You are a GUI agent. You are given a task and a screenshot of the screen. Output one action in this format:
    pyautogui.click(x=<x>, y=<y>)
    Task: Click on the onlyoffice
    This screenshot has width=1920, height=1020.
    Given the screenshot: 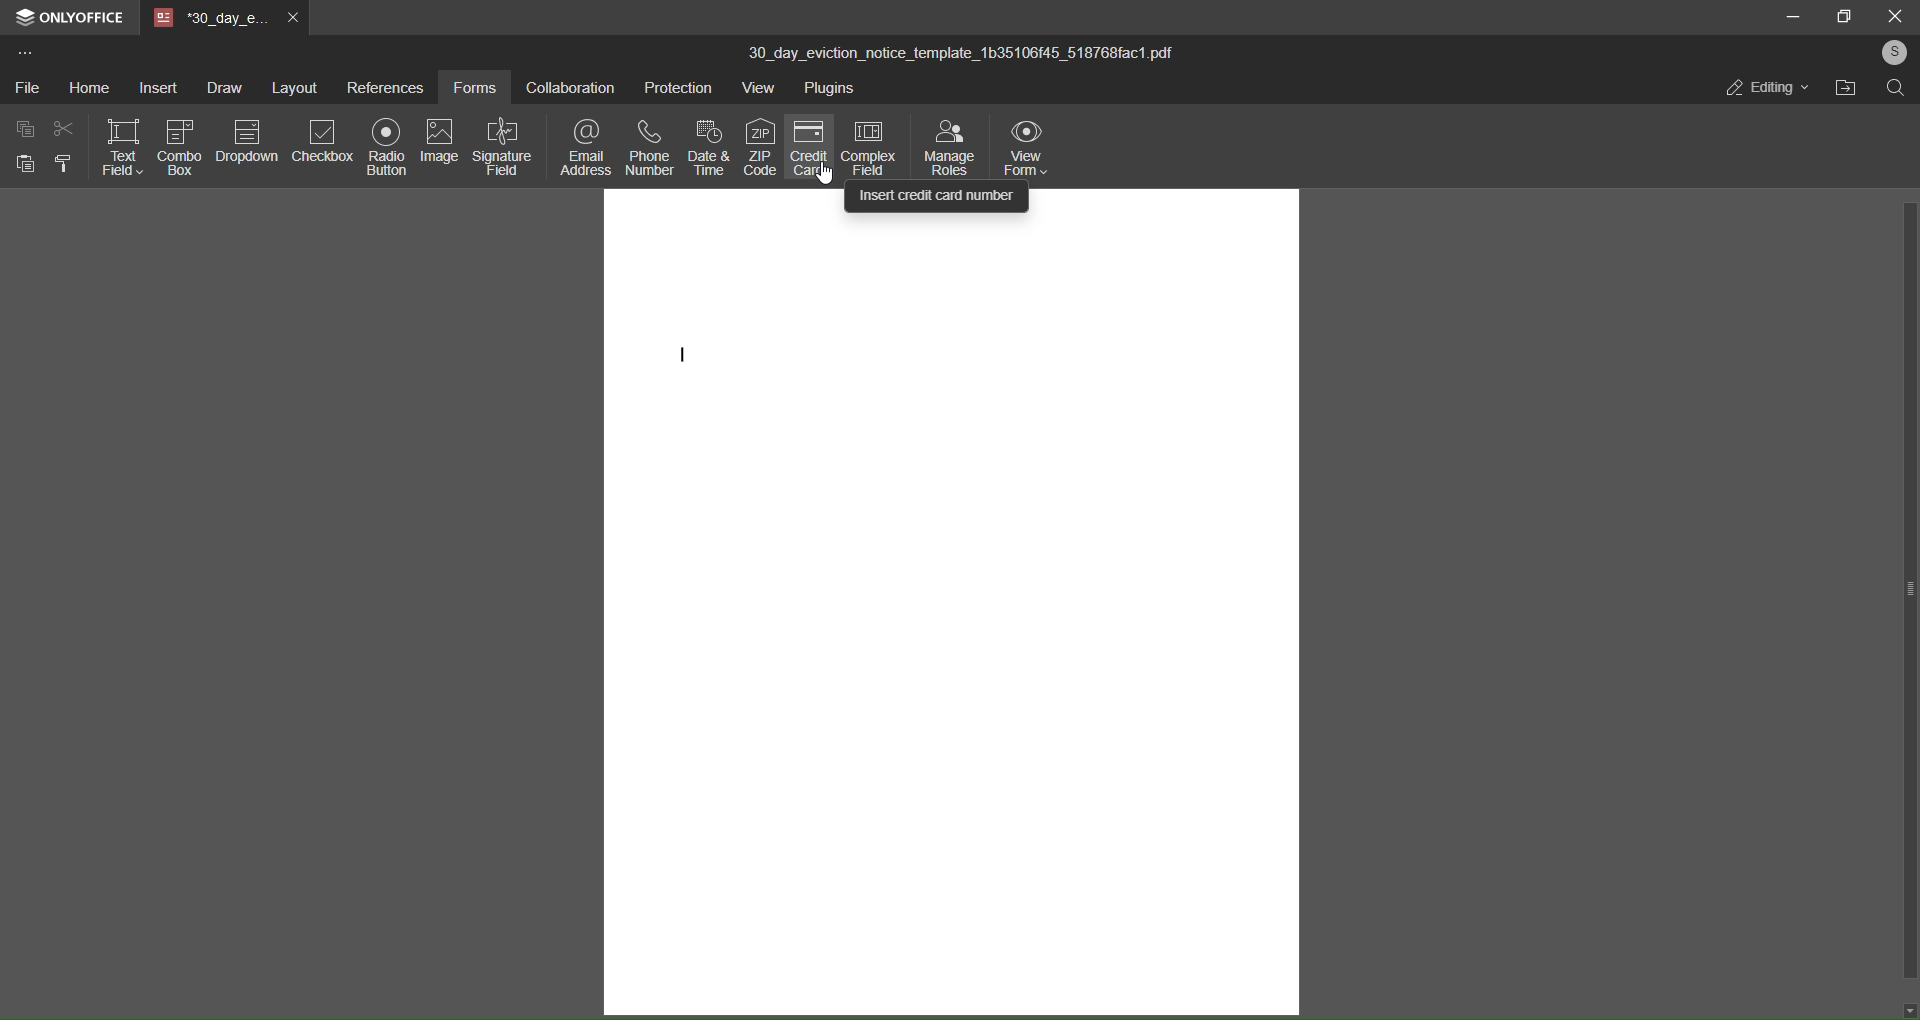 What is the action you would take?
    pyautogui.click(x=81, y=16)
    